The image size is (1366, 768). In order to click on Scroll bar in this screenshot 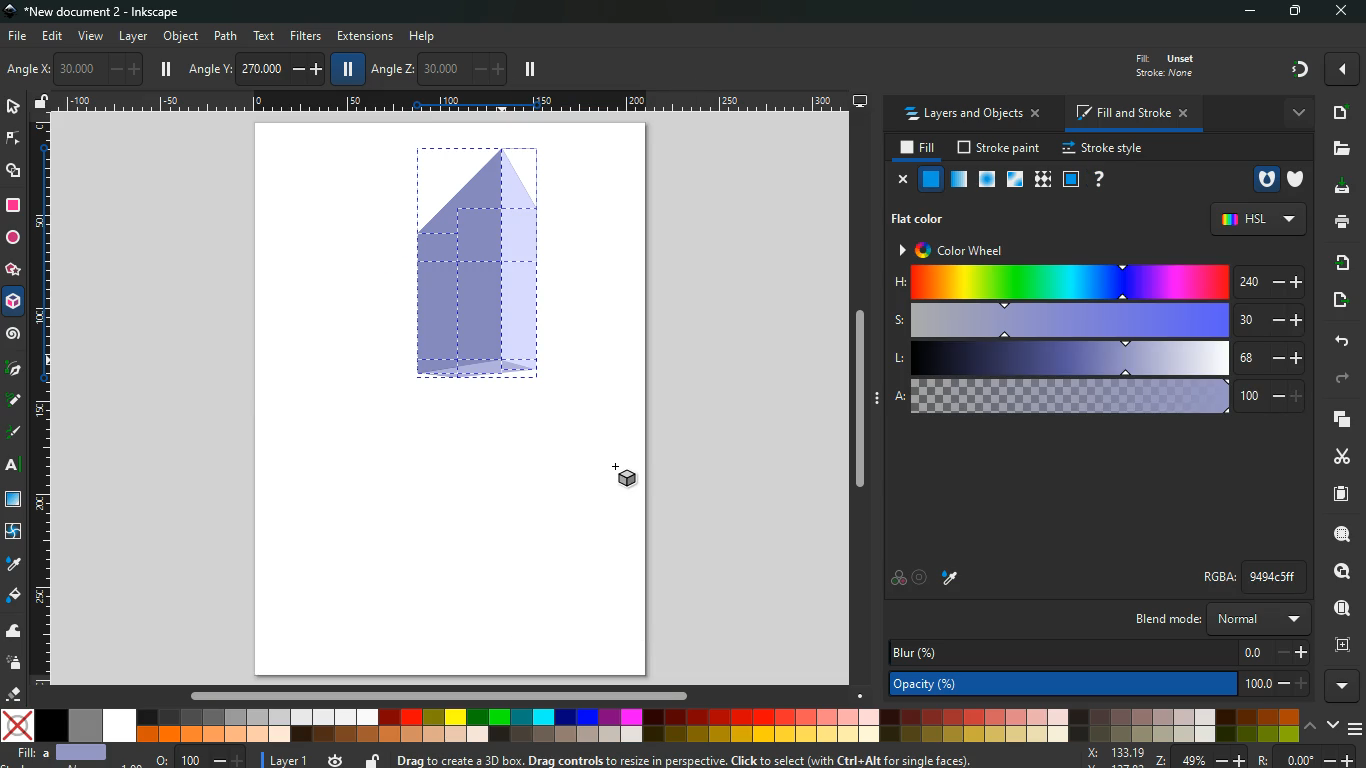, I will do `click(866, 401)`.